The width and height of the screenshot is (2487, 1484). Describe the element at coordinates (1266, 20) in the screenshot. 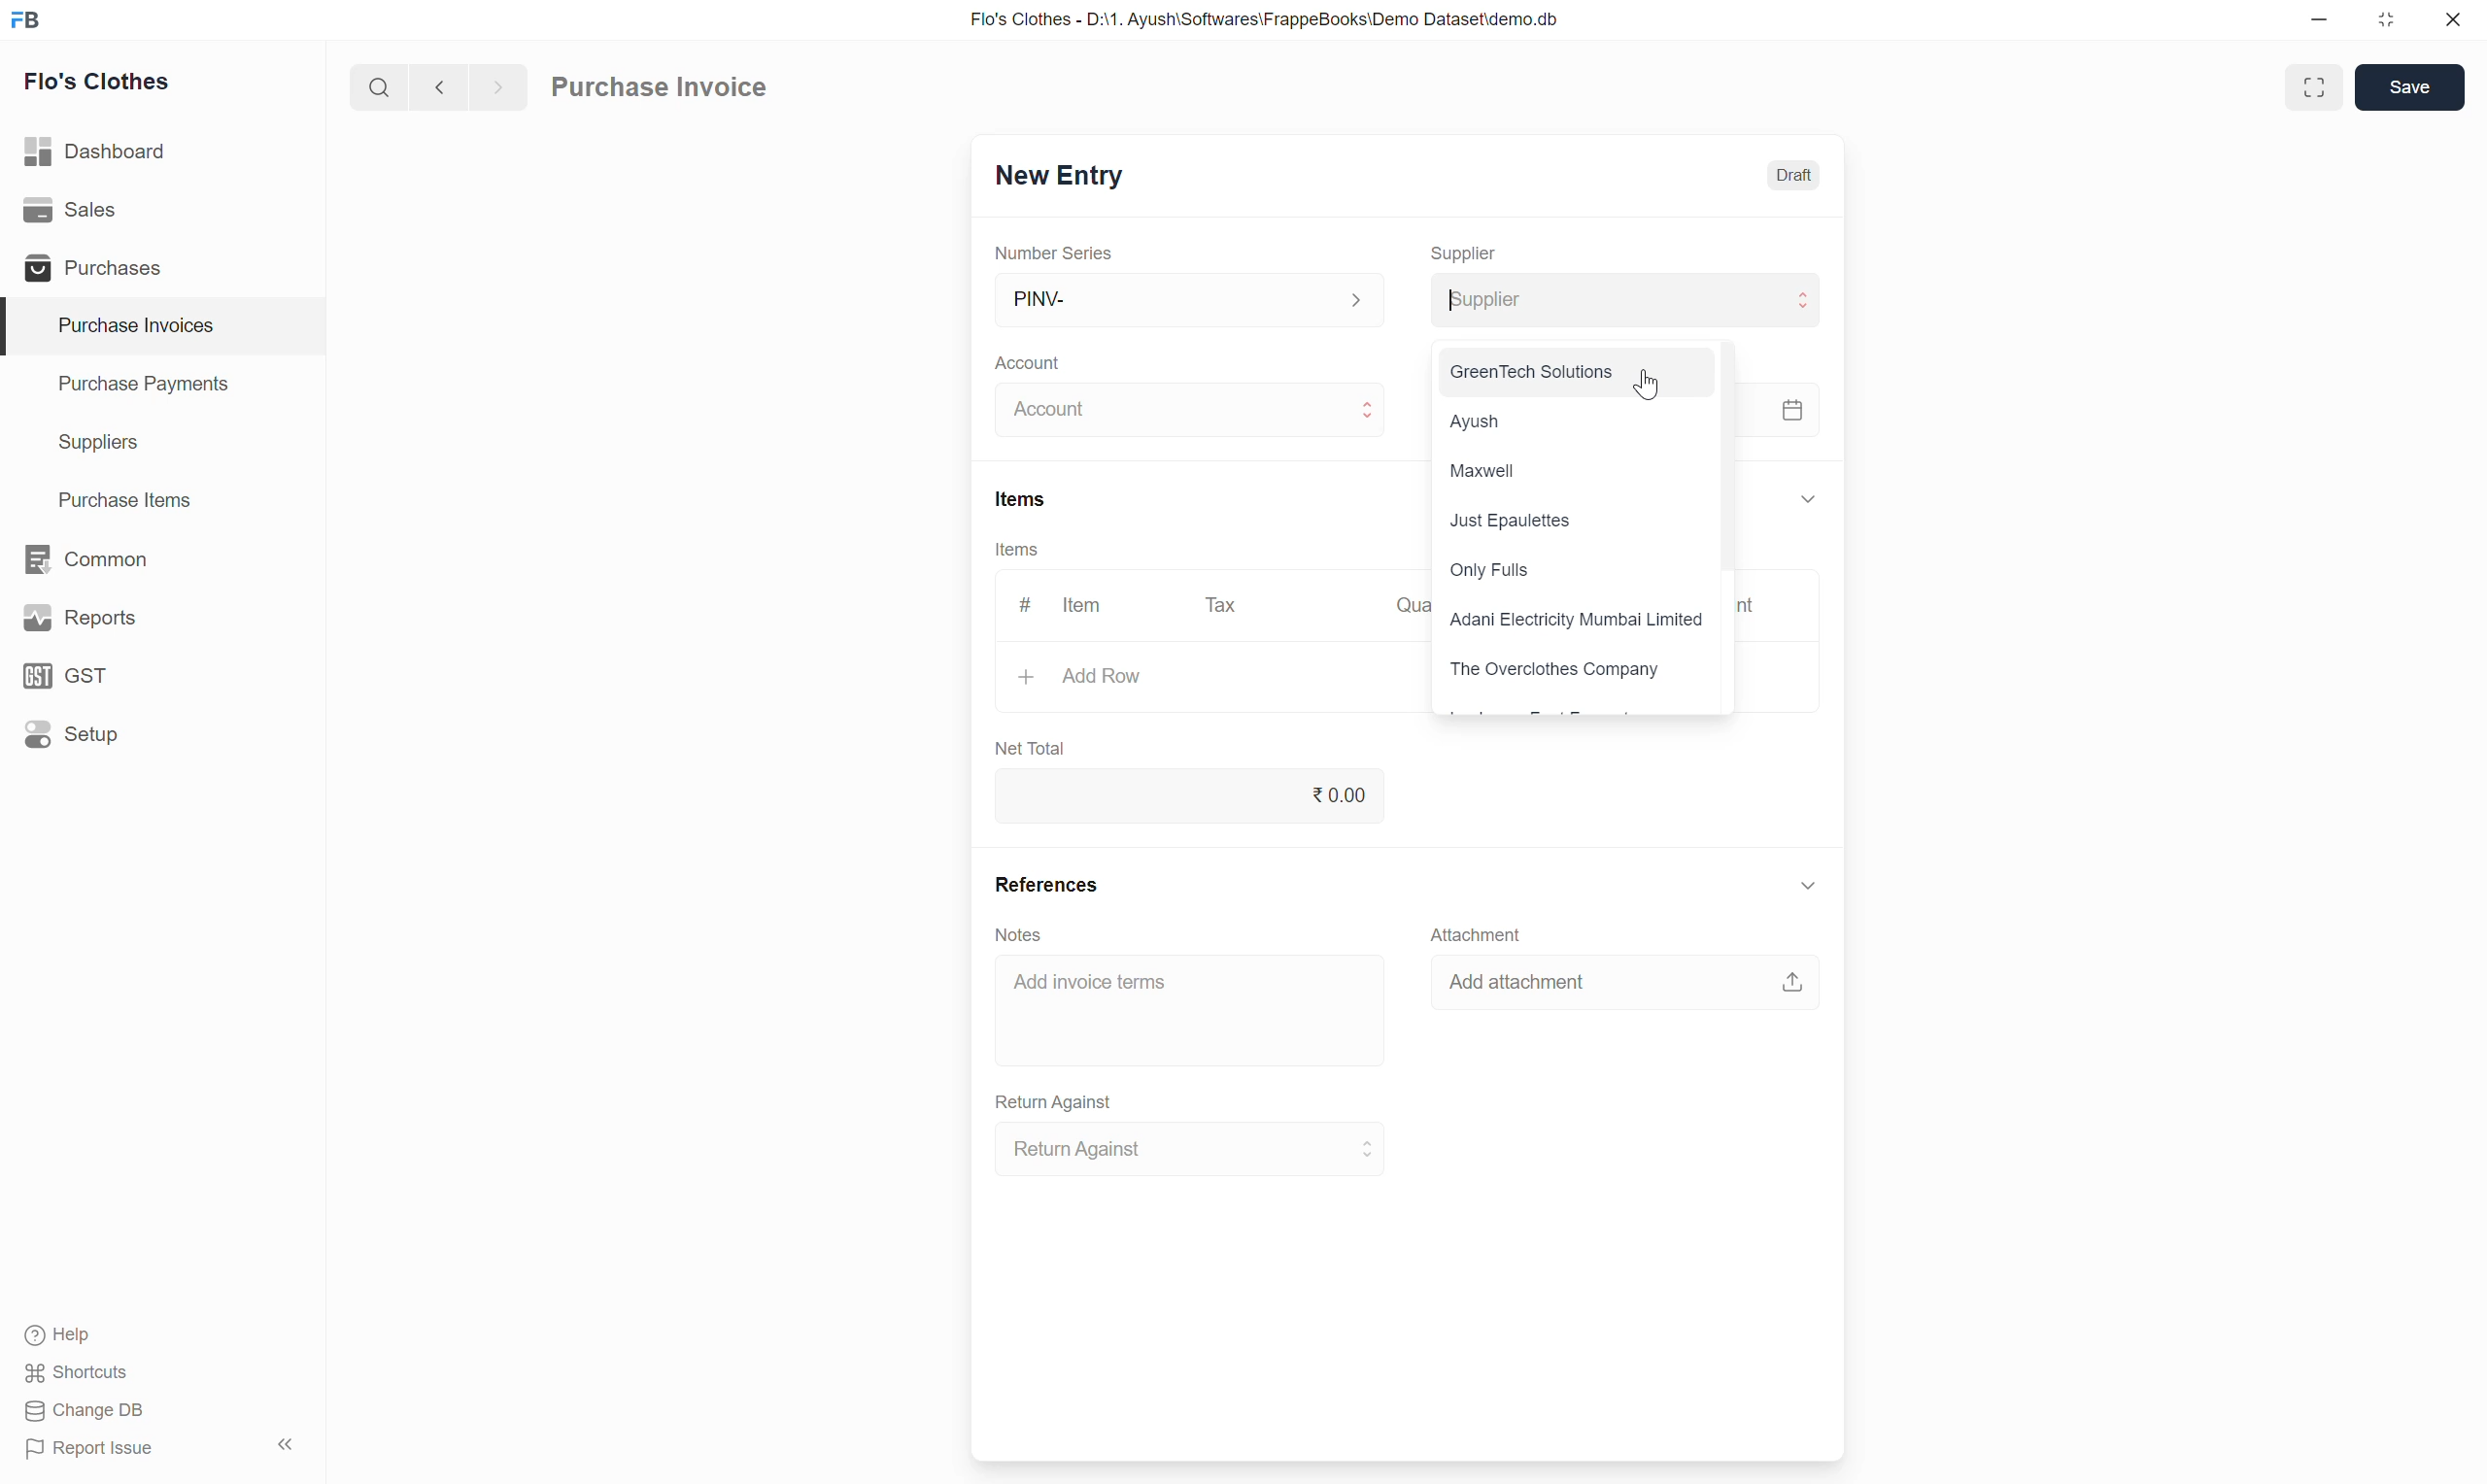

I see `Flo's Clothes - D:\1. Ayush\Softwares\FrappeBooks\Demo Dataset\demo.db` at that location.